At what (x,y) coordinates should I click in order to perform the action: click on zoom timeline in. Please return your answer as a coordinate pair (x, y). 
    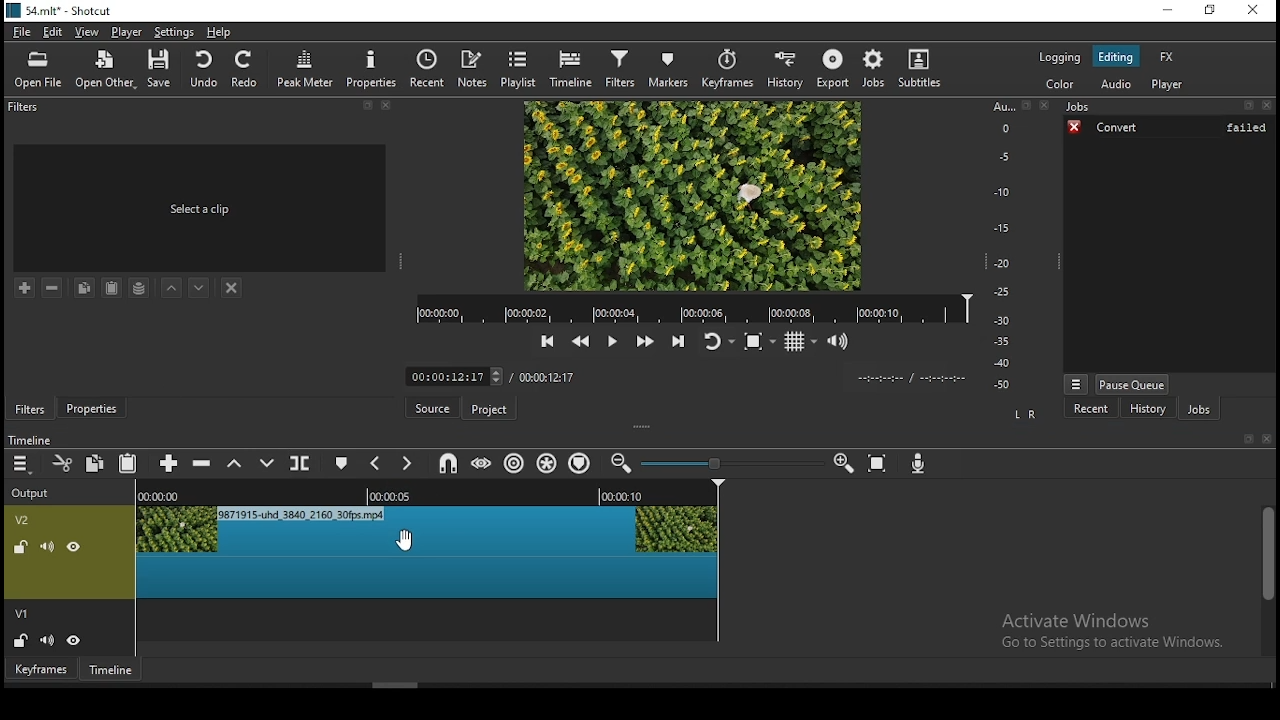
    Looking at the image, I should click on (620, 463).